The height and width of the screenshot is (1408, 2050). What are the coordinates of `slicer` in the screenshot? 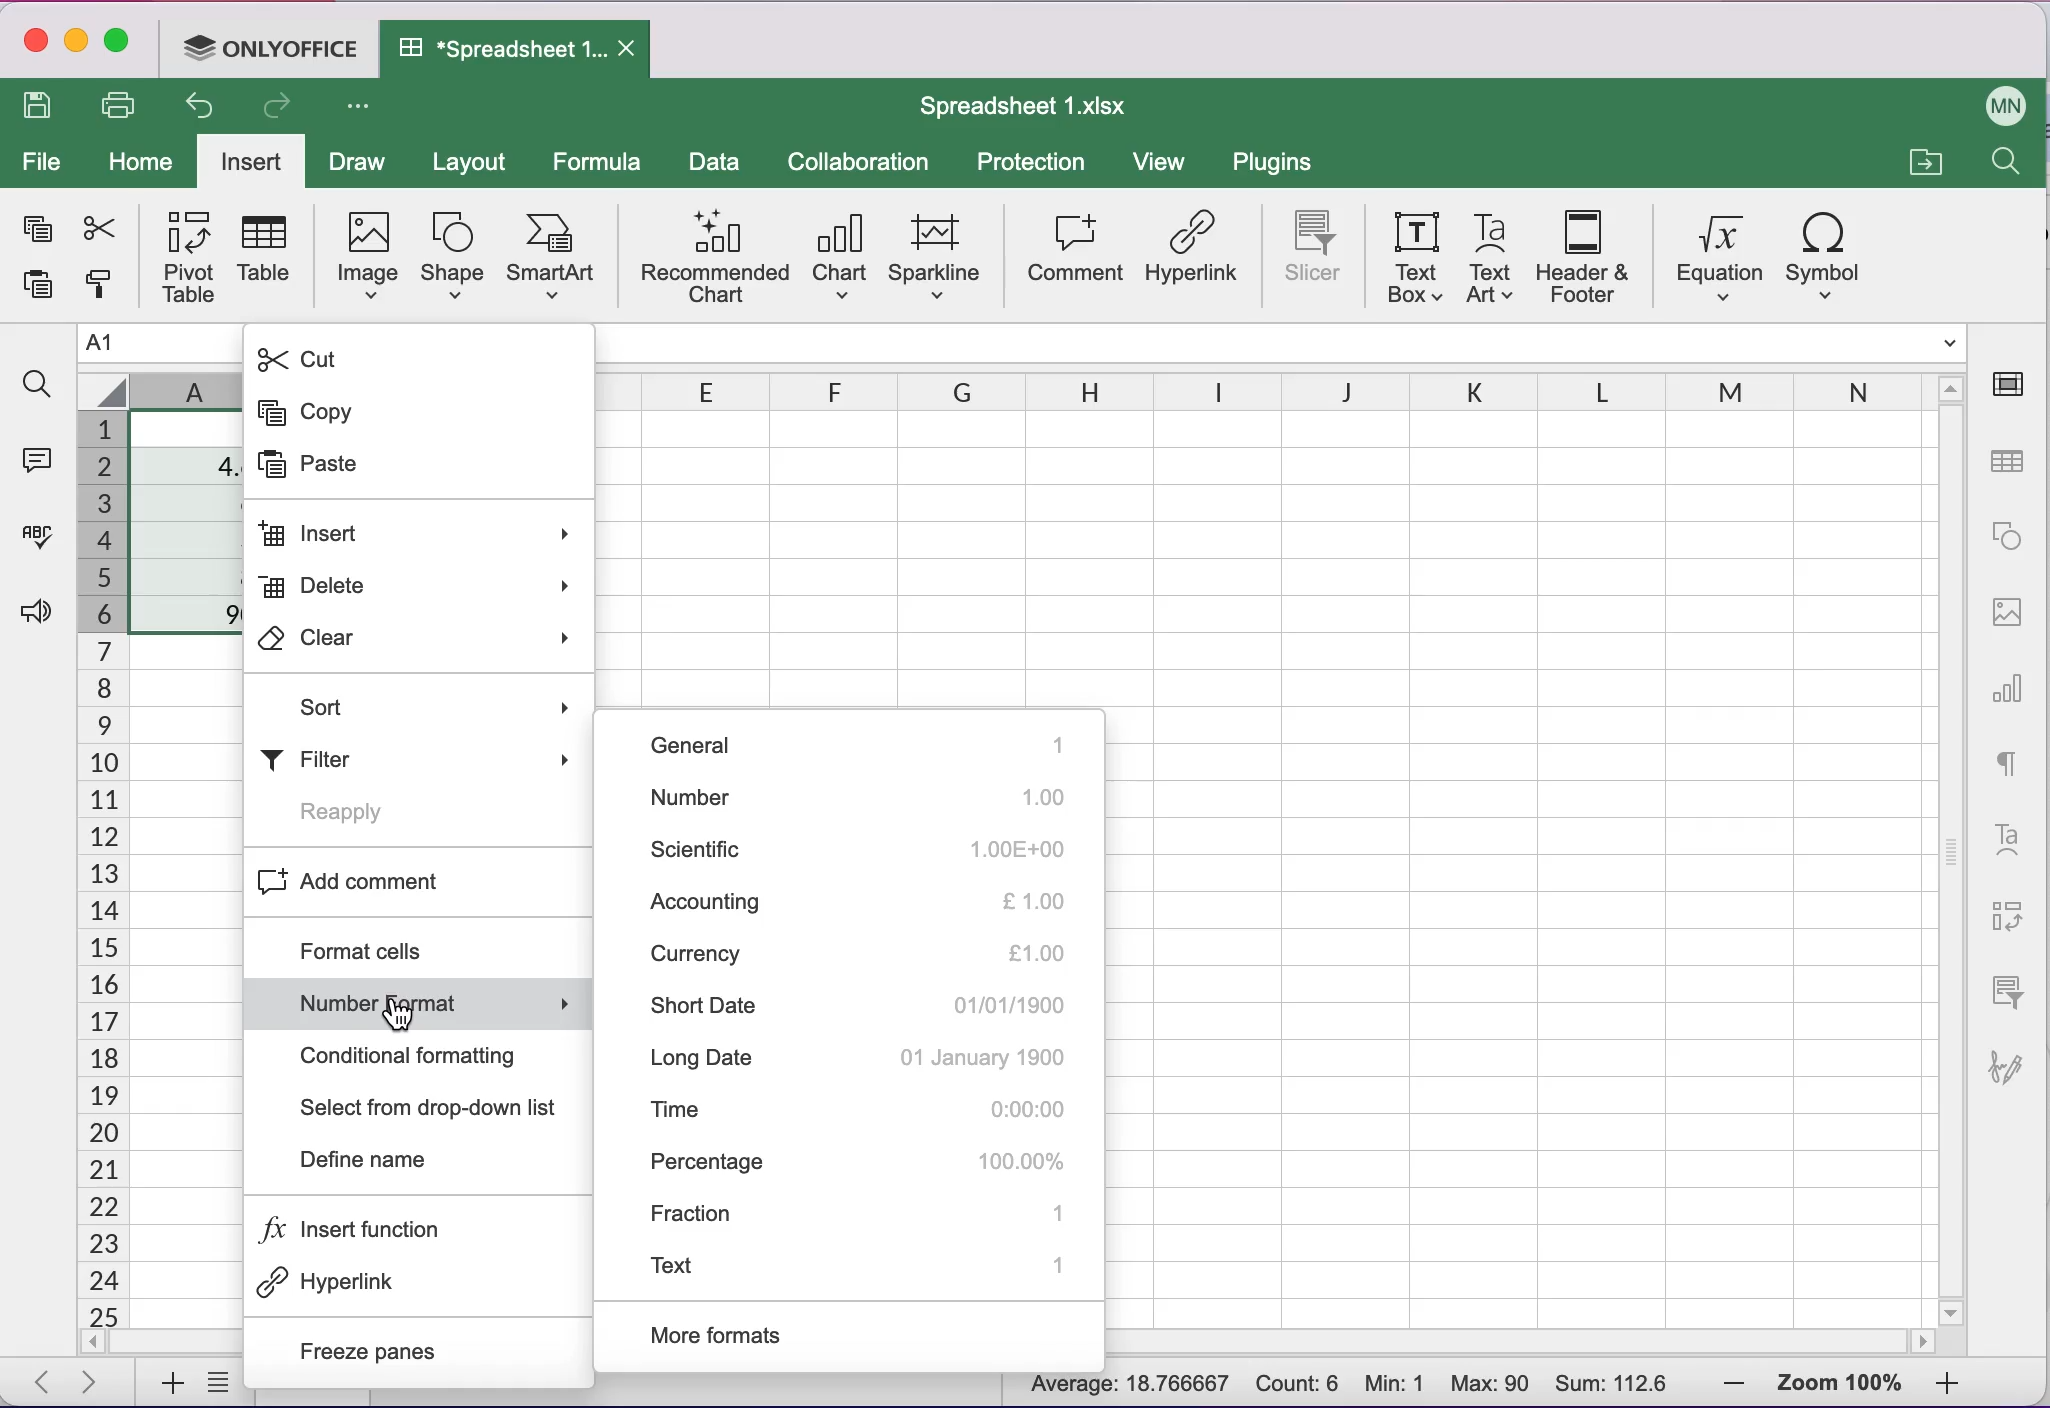 It's located at (1307, 250).